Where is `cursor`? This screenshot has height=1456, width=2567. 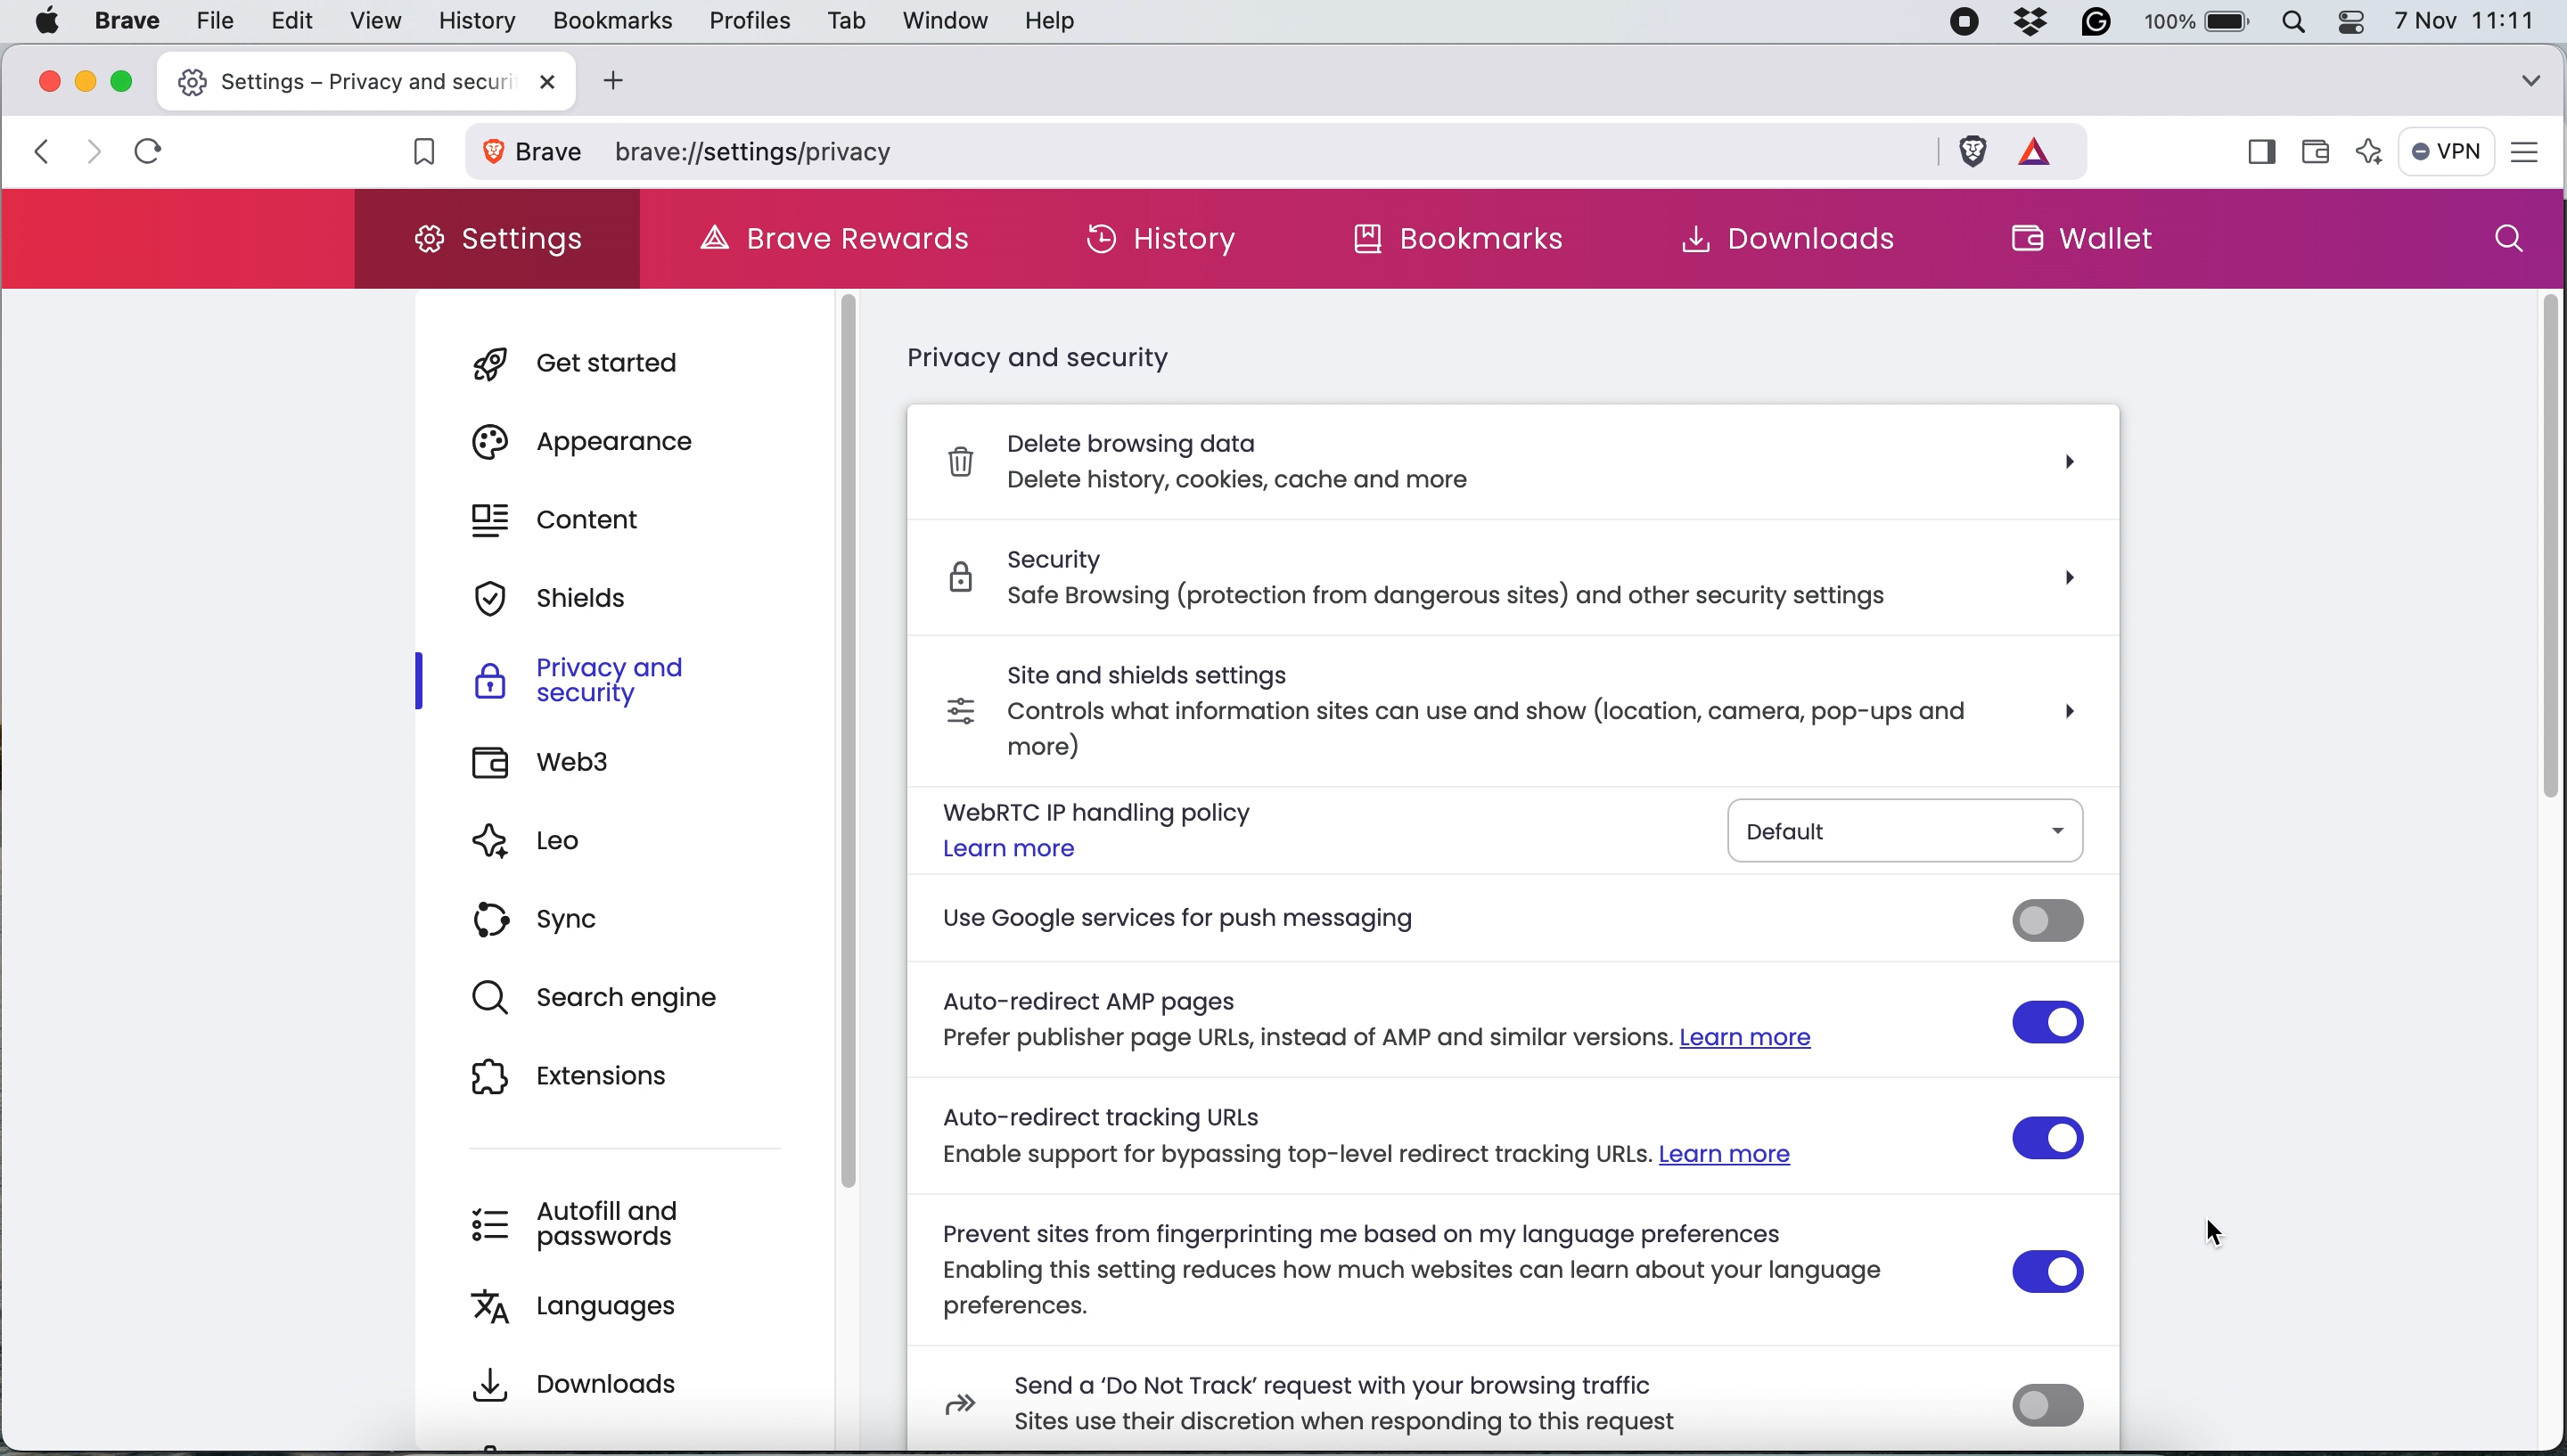
cursor is located at coordinates (2217, 1232).